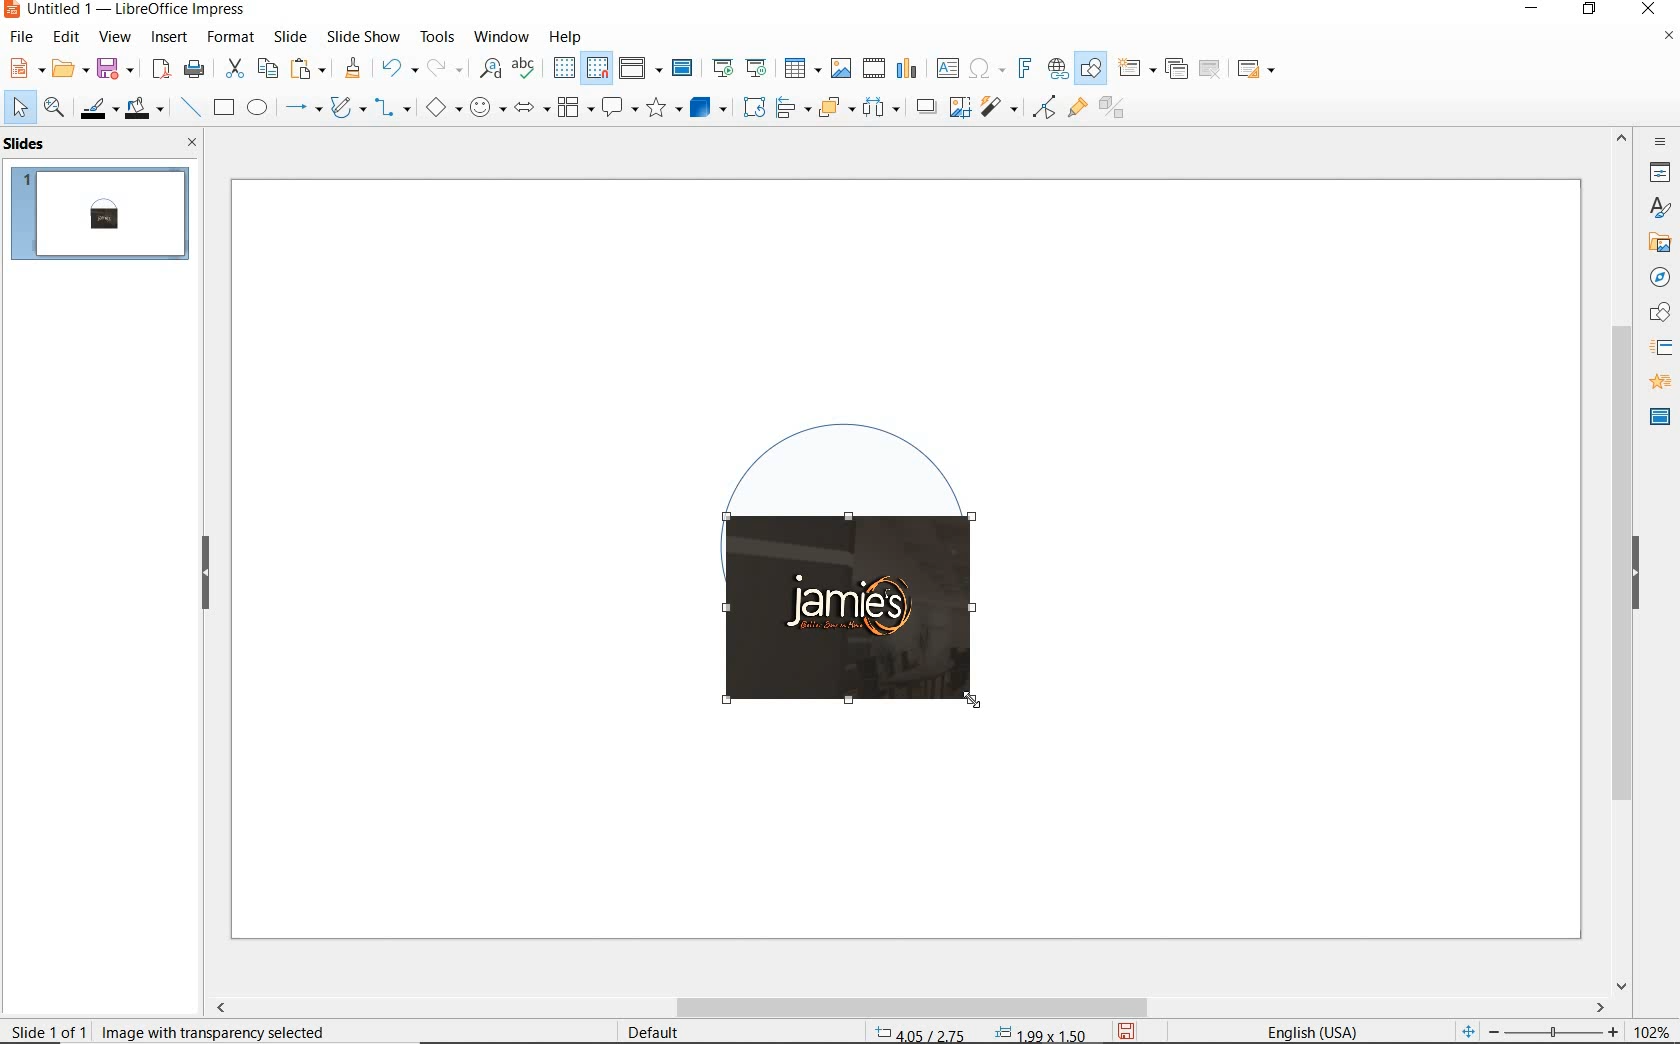 This screenshot has height=1044, width=1680. Describe the element at coordinates (881, 108) in the screenshot. I see `select at least three objects to distribute` at that location.